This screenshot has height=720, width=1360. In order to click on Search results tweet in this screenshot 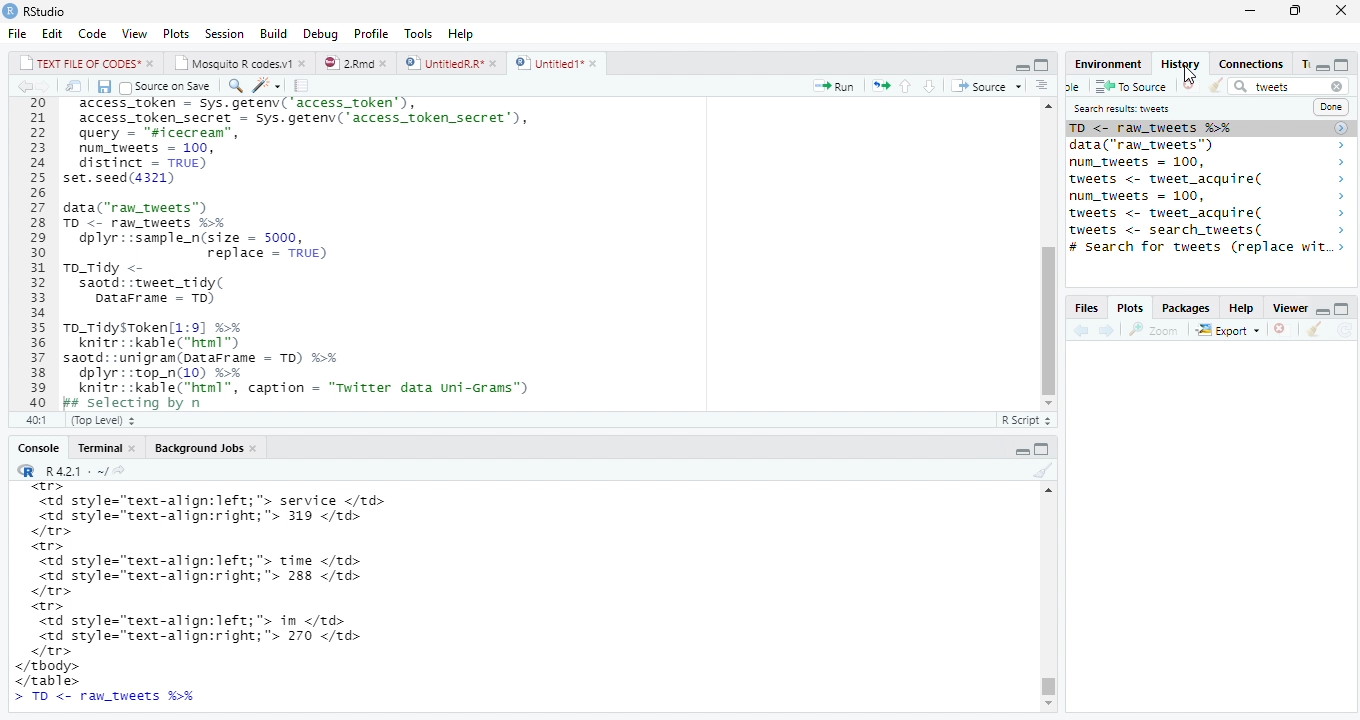, I will do `click(1177, 109)`.